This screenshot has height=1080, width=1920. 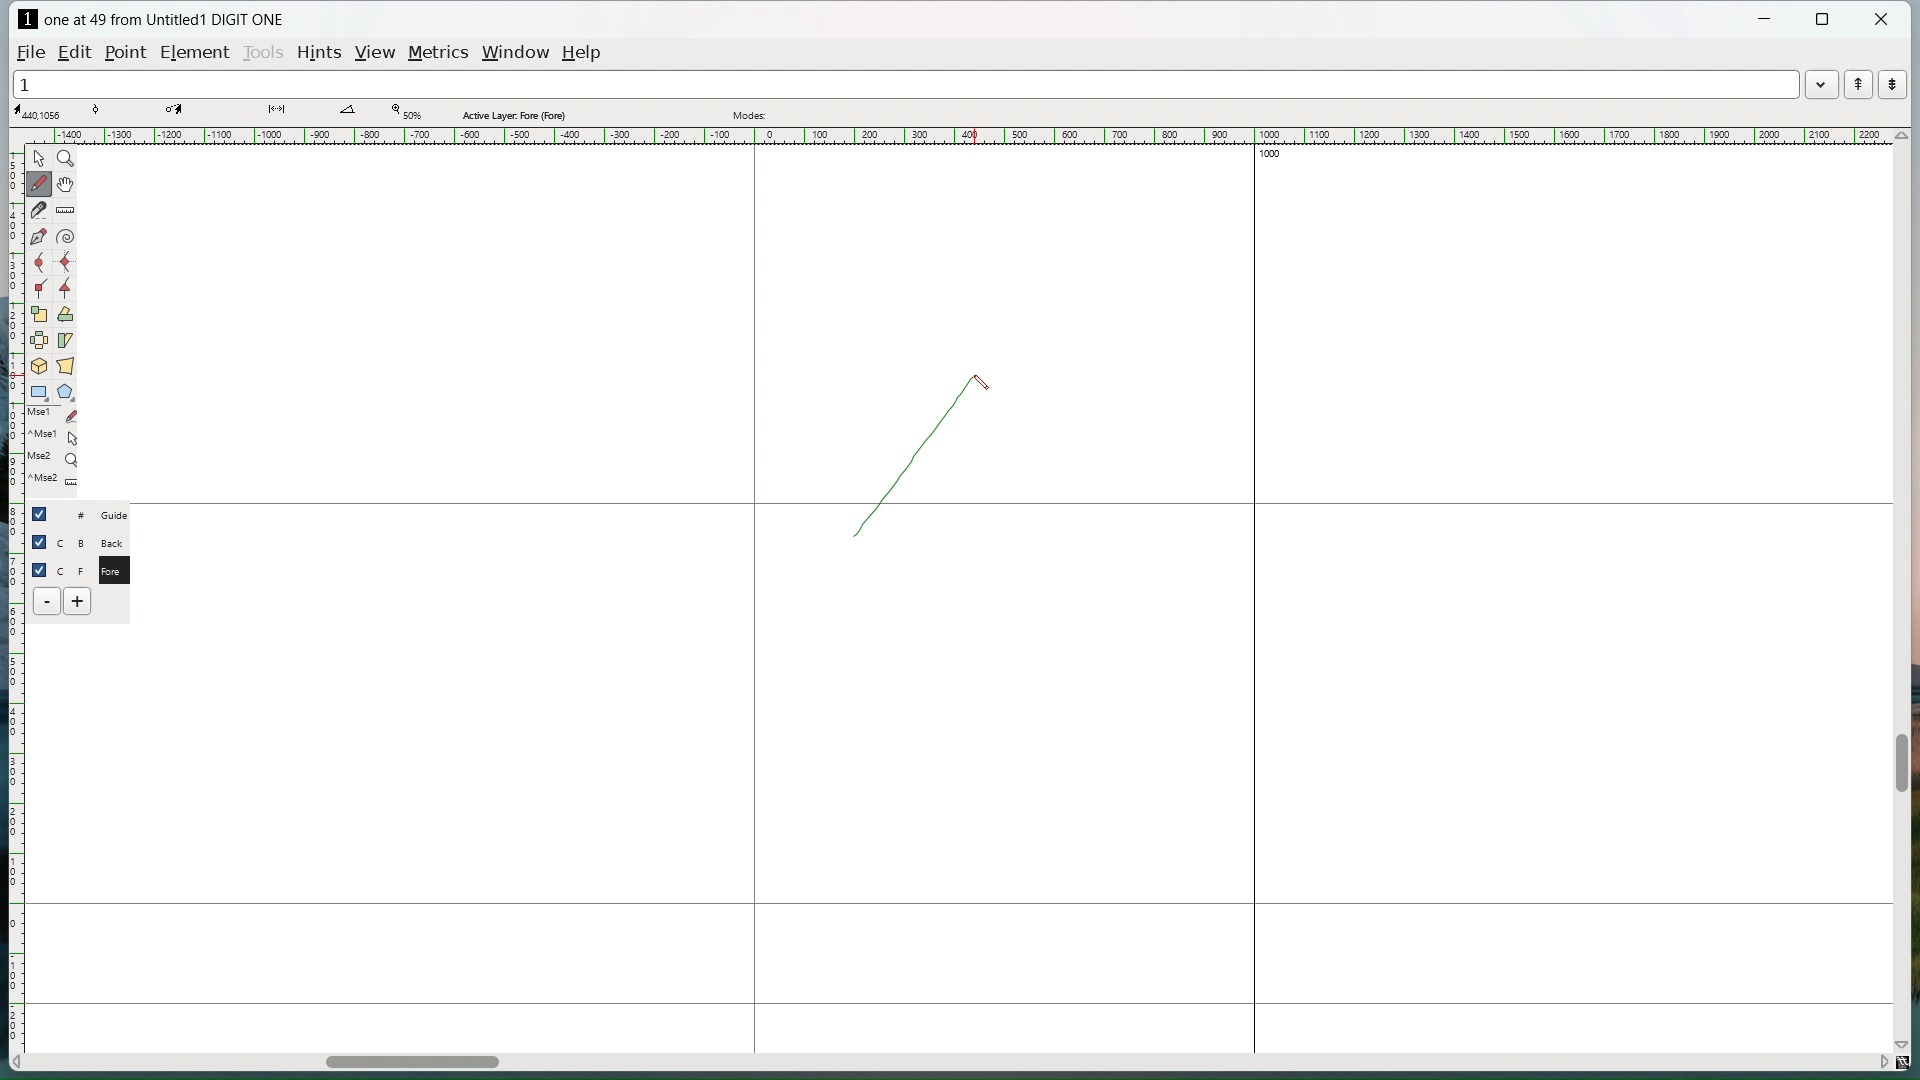 What do you see at coordinates (95, 514) in the screenshot?
I see `# Guide` at bounding box center [95, 514].